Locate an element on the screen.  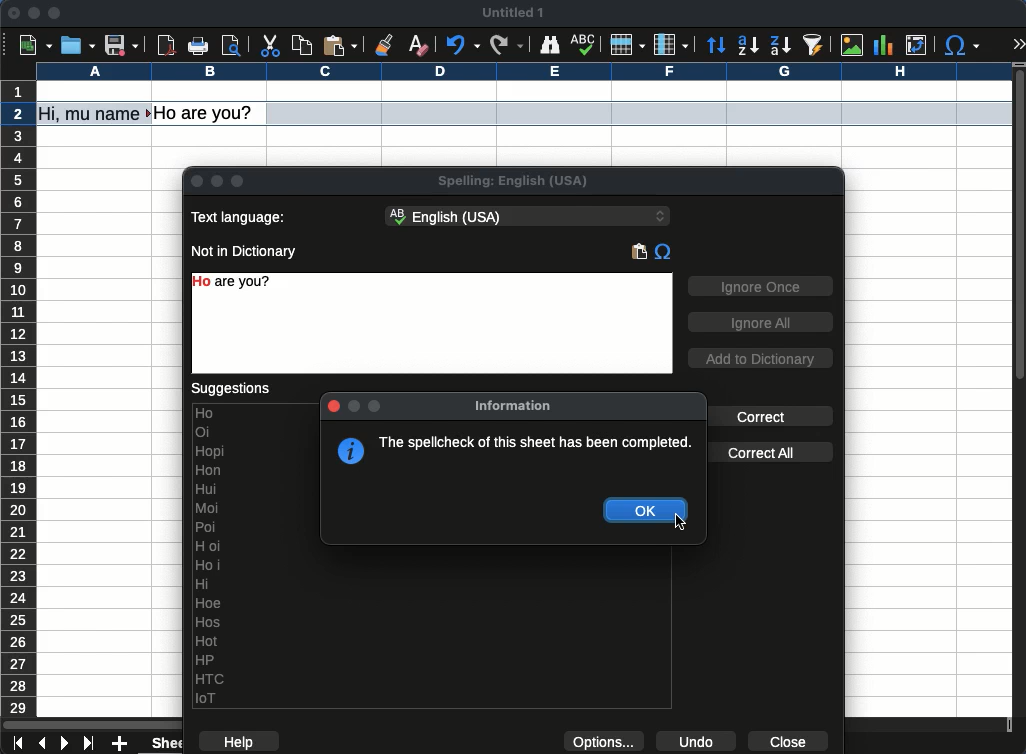
spell check is located at coordinates (585, 45).